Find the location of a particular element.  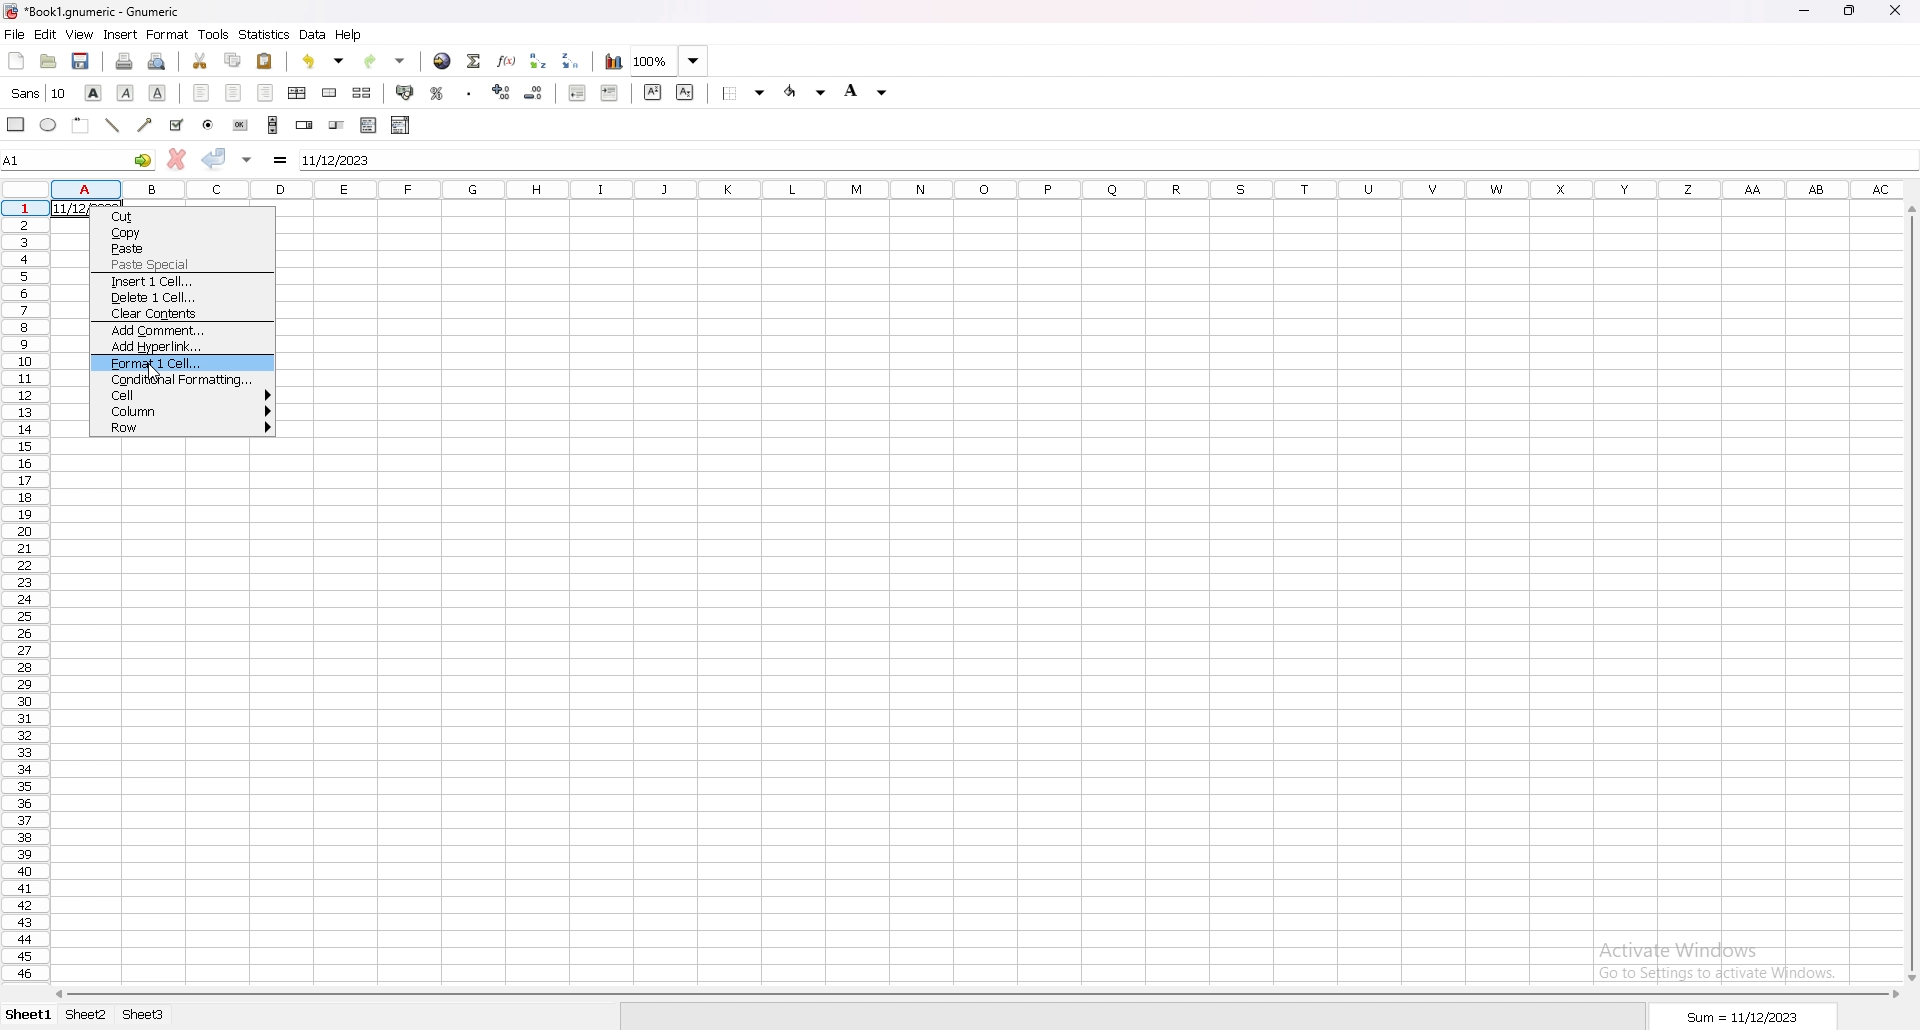

button is located at coordinates (240, 125).